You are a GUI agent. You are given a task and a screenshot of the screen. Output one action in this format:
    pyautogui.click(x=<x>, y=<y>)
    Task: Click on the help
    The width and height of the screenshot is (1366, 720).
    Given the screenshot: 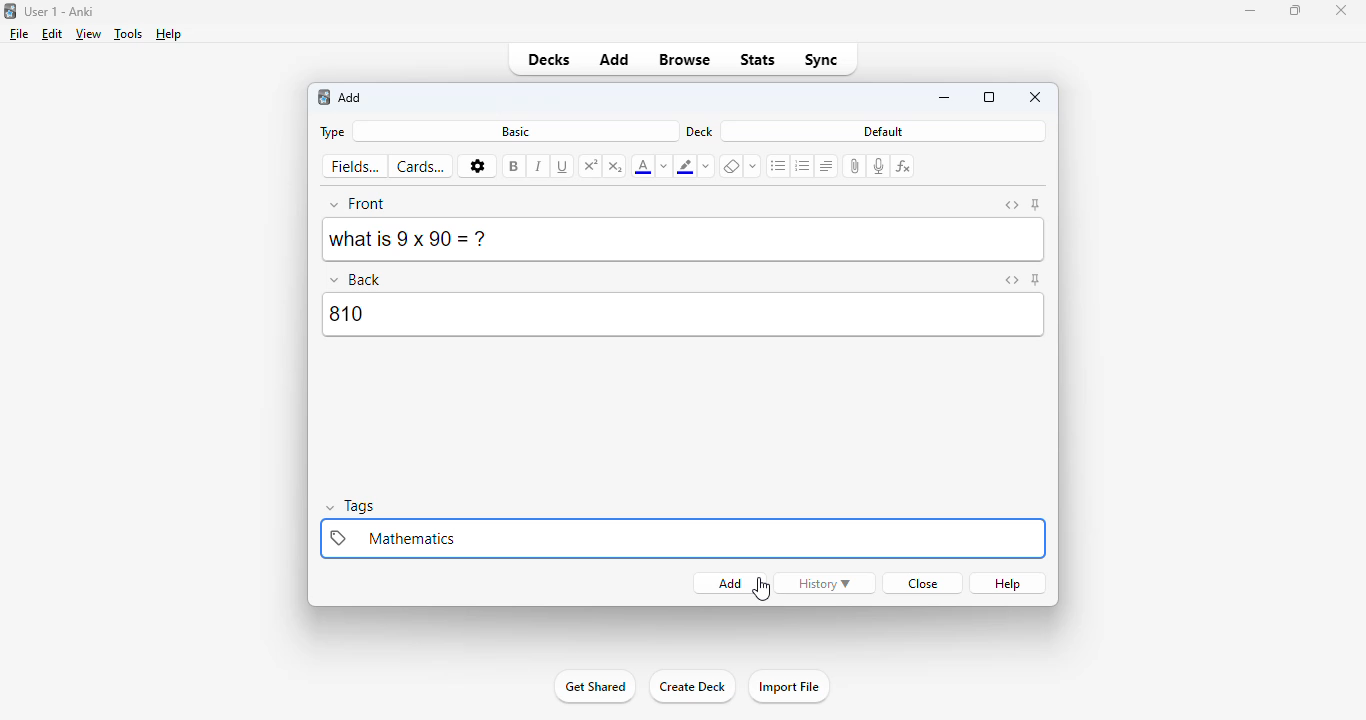 What is the action you would take?
    pyautogui.click(x=169, y=34)
    